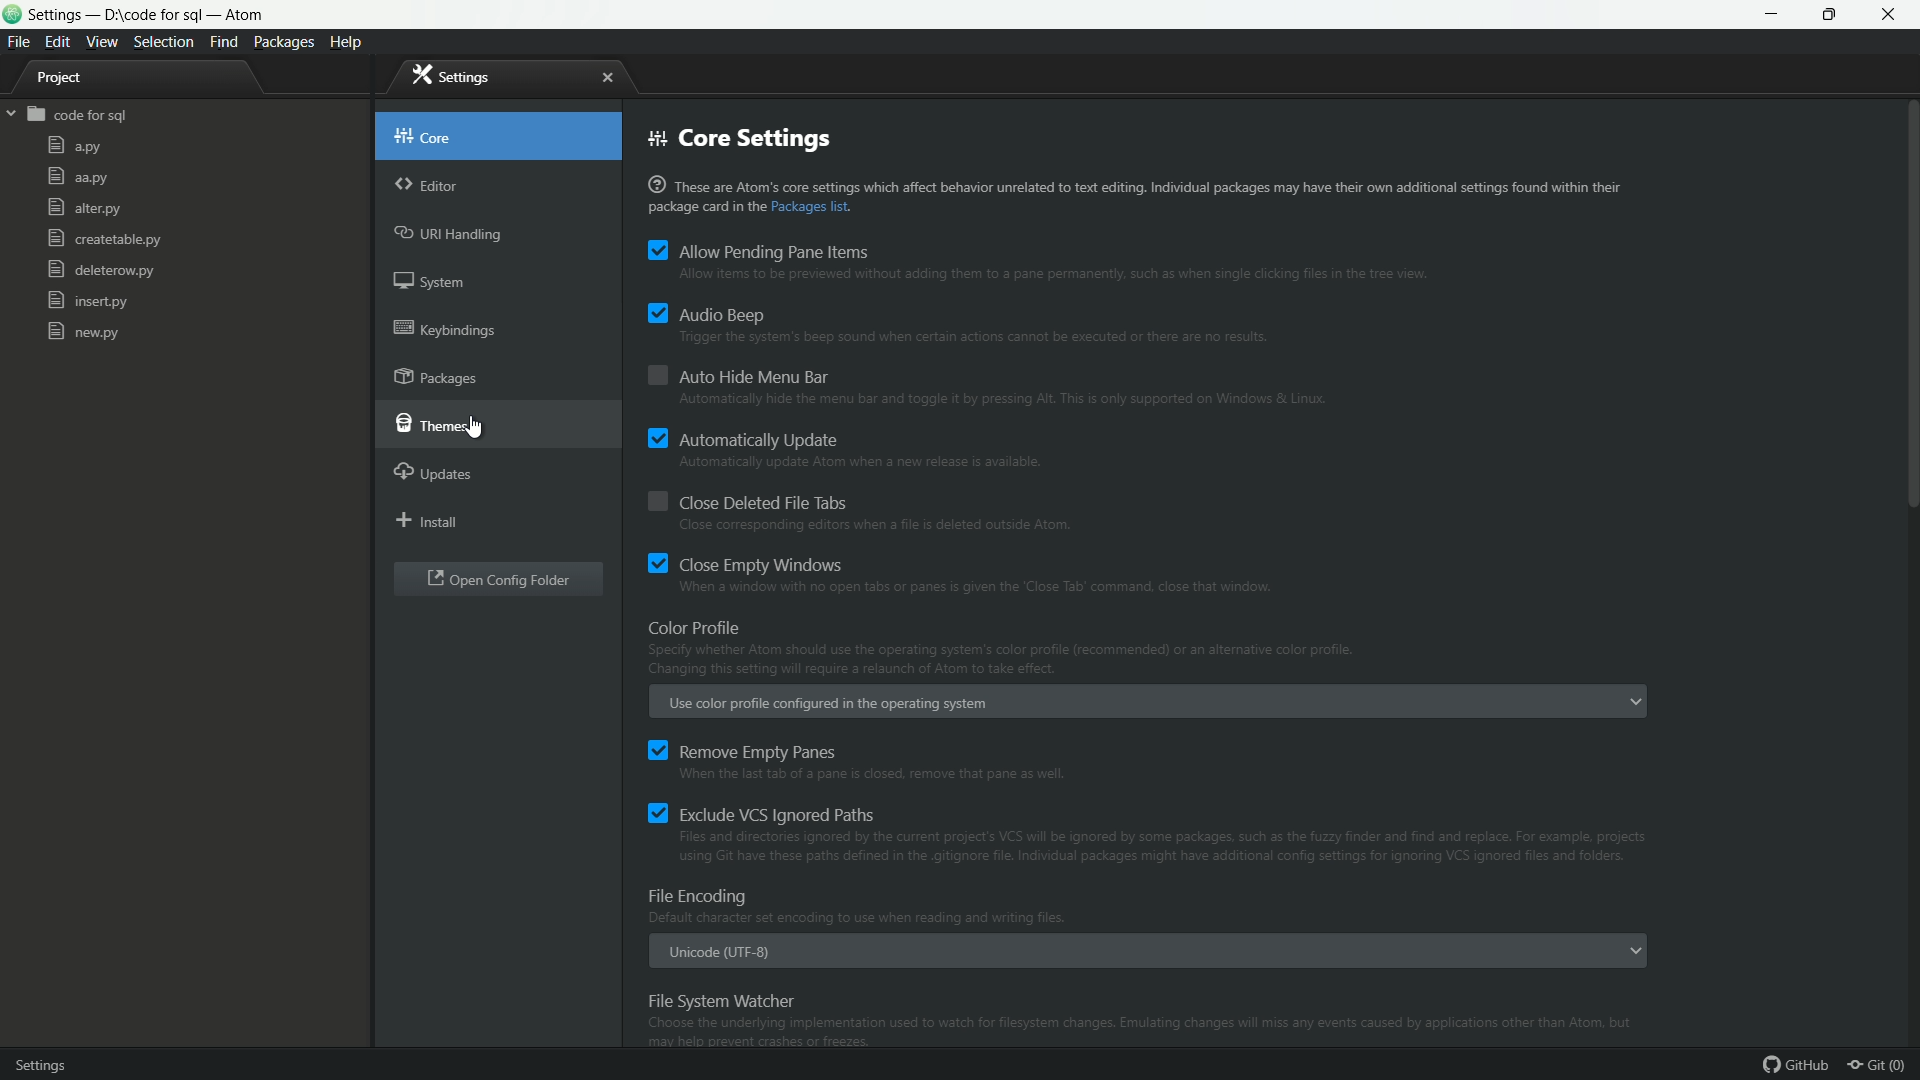 The height and width of the screenshot is (1080, 1920). Describe the element at coordinates (446, 328) in the screenshot. I see `keybindings` at that location.